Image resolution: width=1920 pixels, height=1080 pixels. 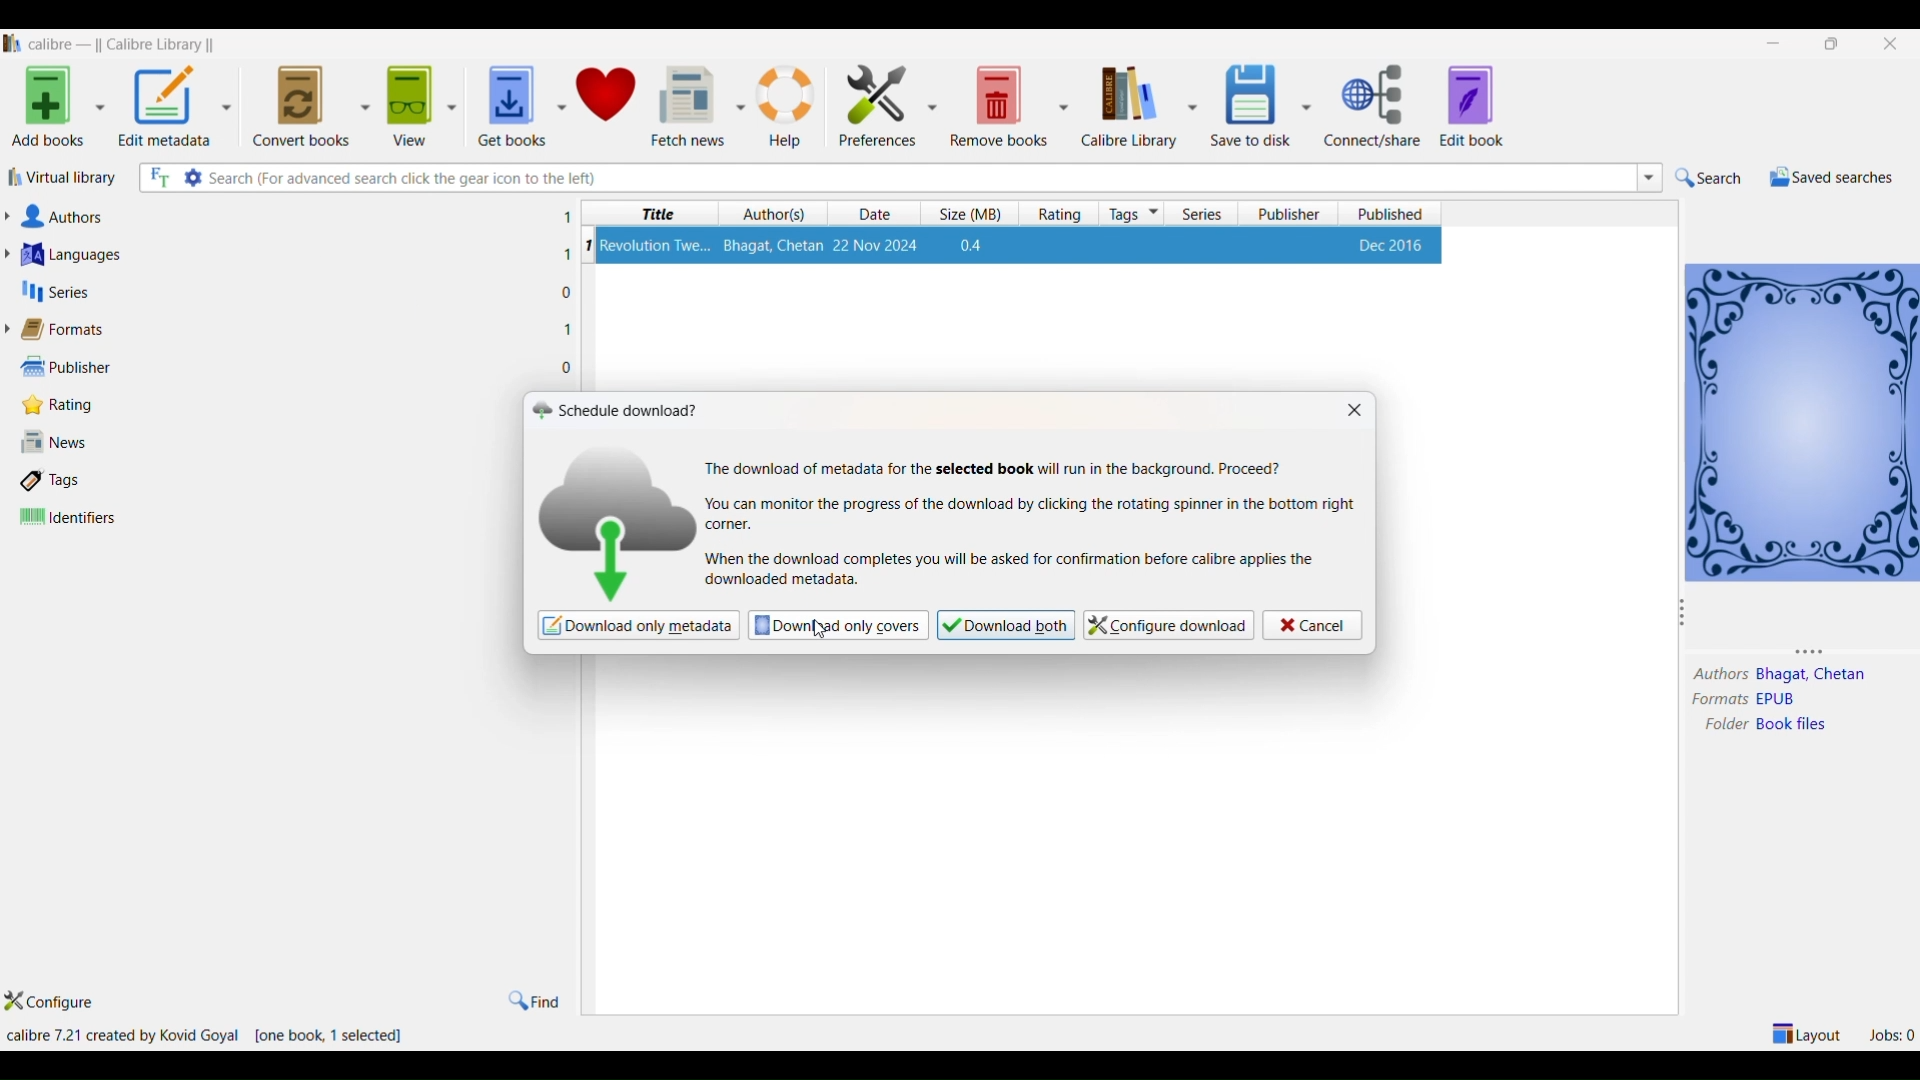 What do you see at coordinates (1801, 420) in the screenshot?
I see `book details window icon` at bounding box center [1801, 420].